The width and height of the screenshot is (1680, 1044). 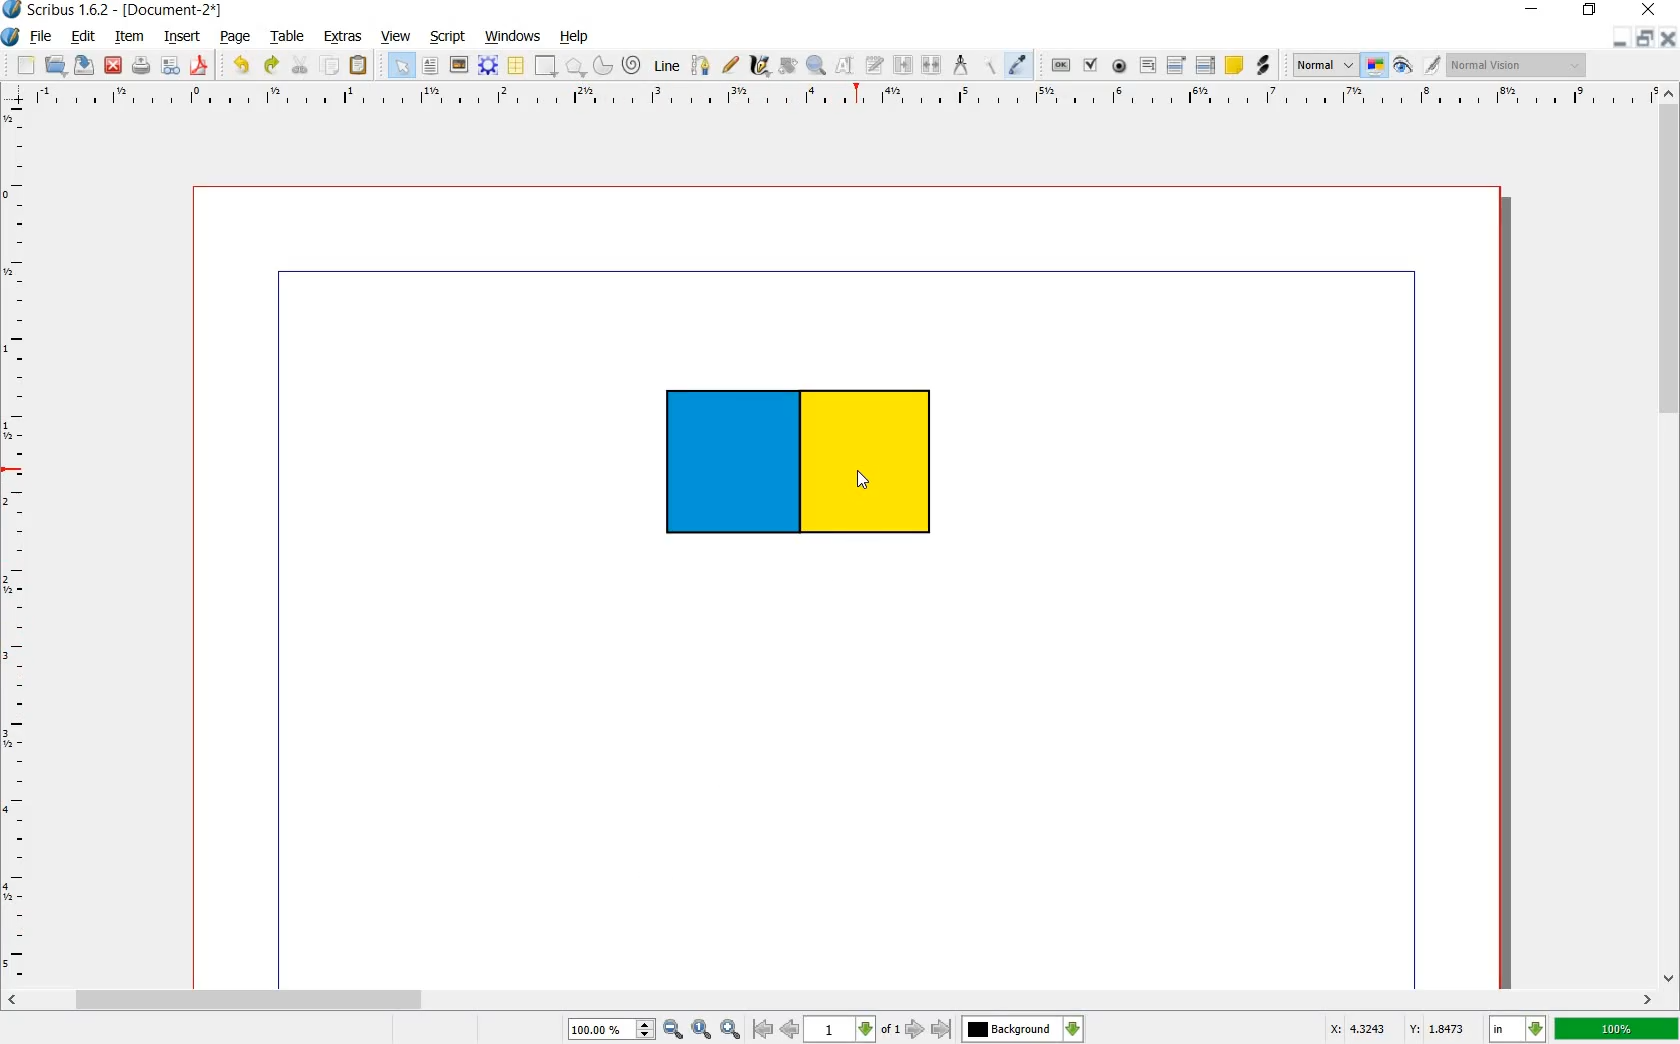 What do you see at coordinates (142, 66) in the screenshot?
I see `print` at bounding box center [142, 66].